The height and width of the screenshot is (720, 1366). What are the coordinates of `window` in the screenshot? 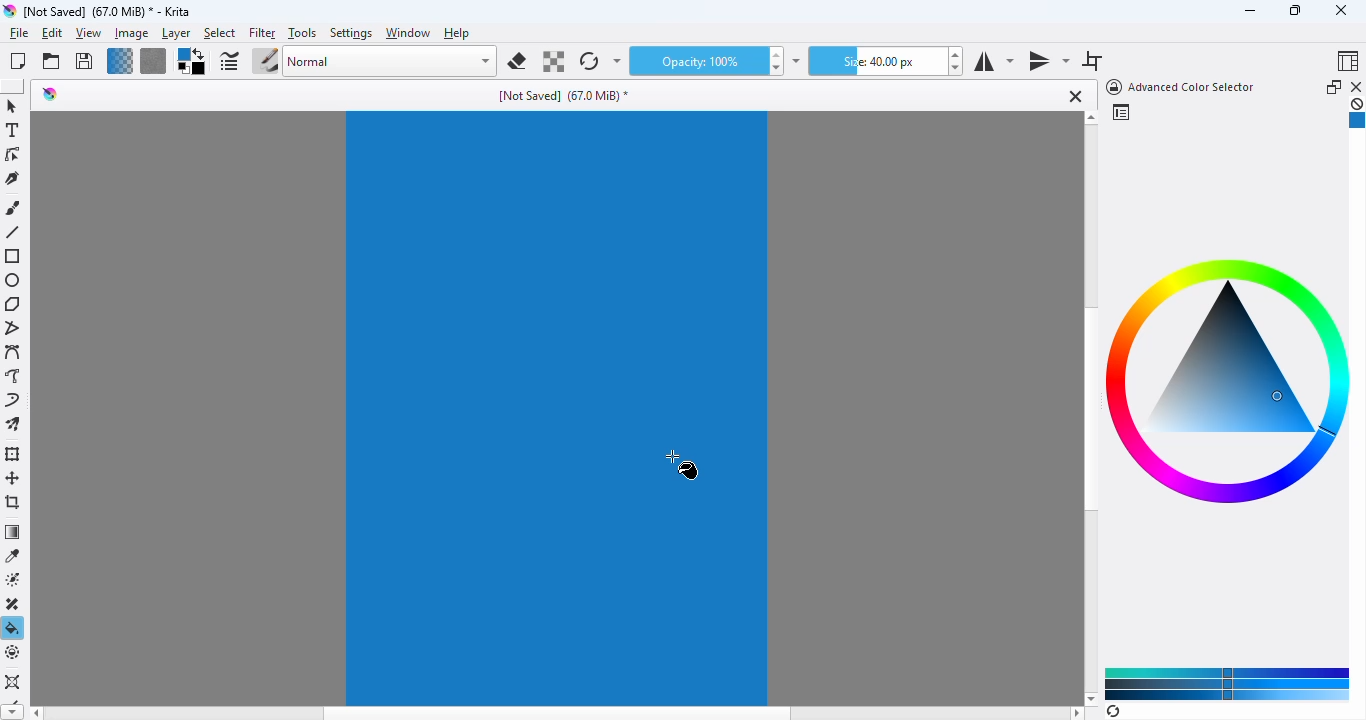 It's located at (408, 33).